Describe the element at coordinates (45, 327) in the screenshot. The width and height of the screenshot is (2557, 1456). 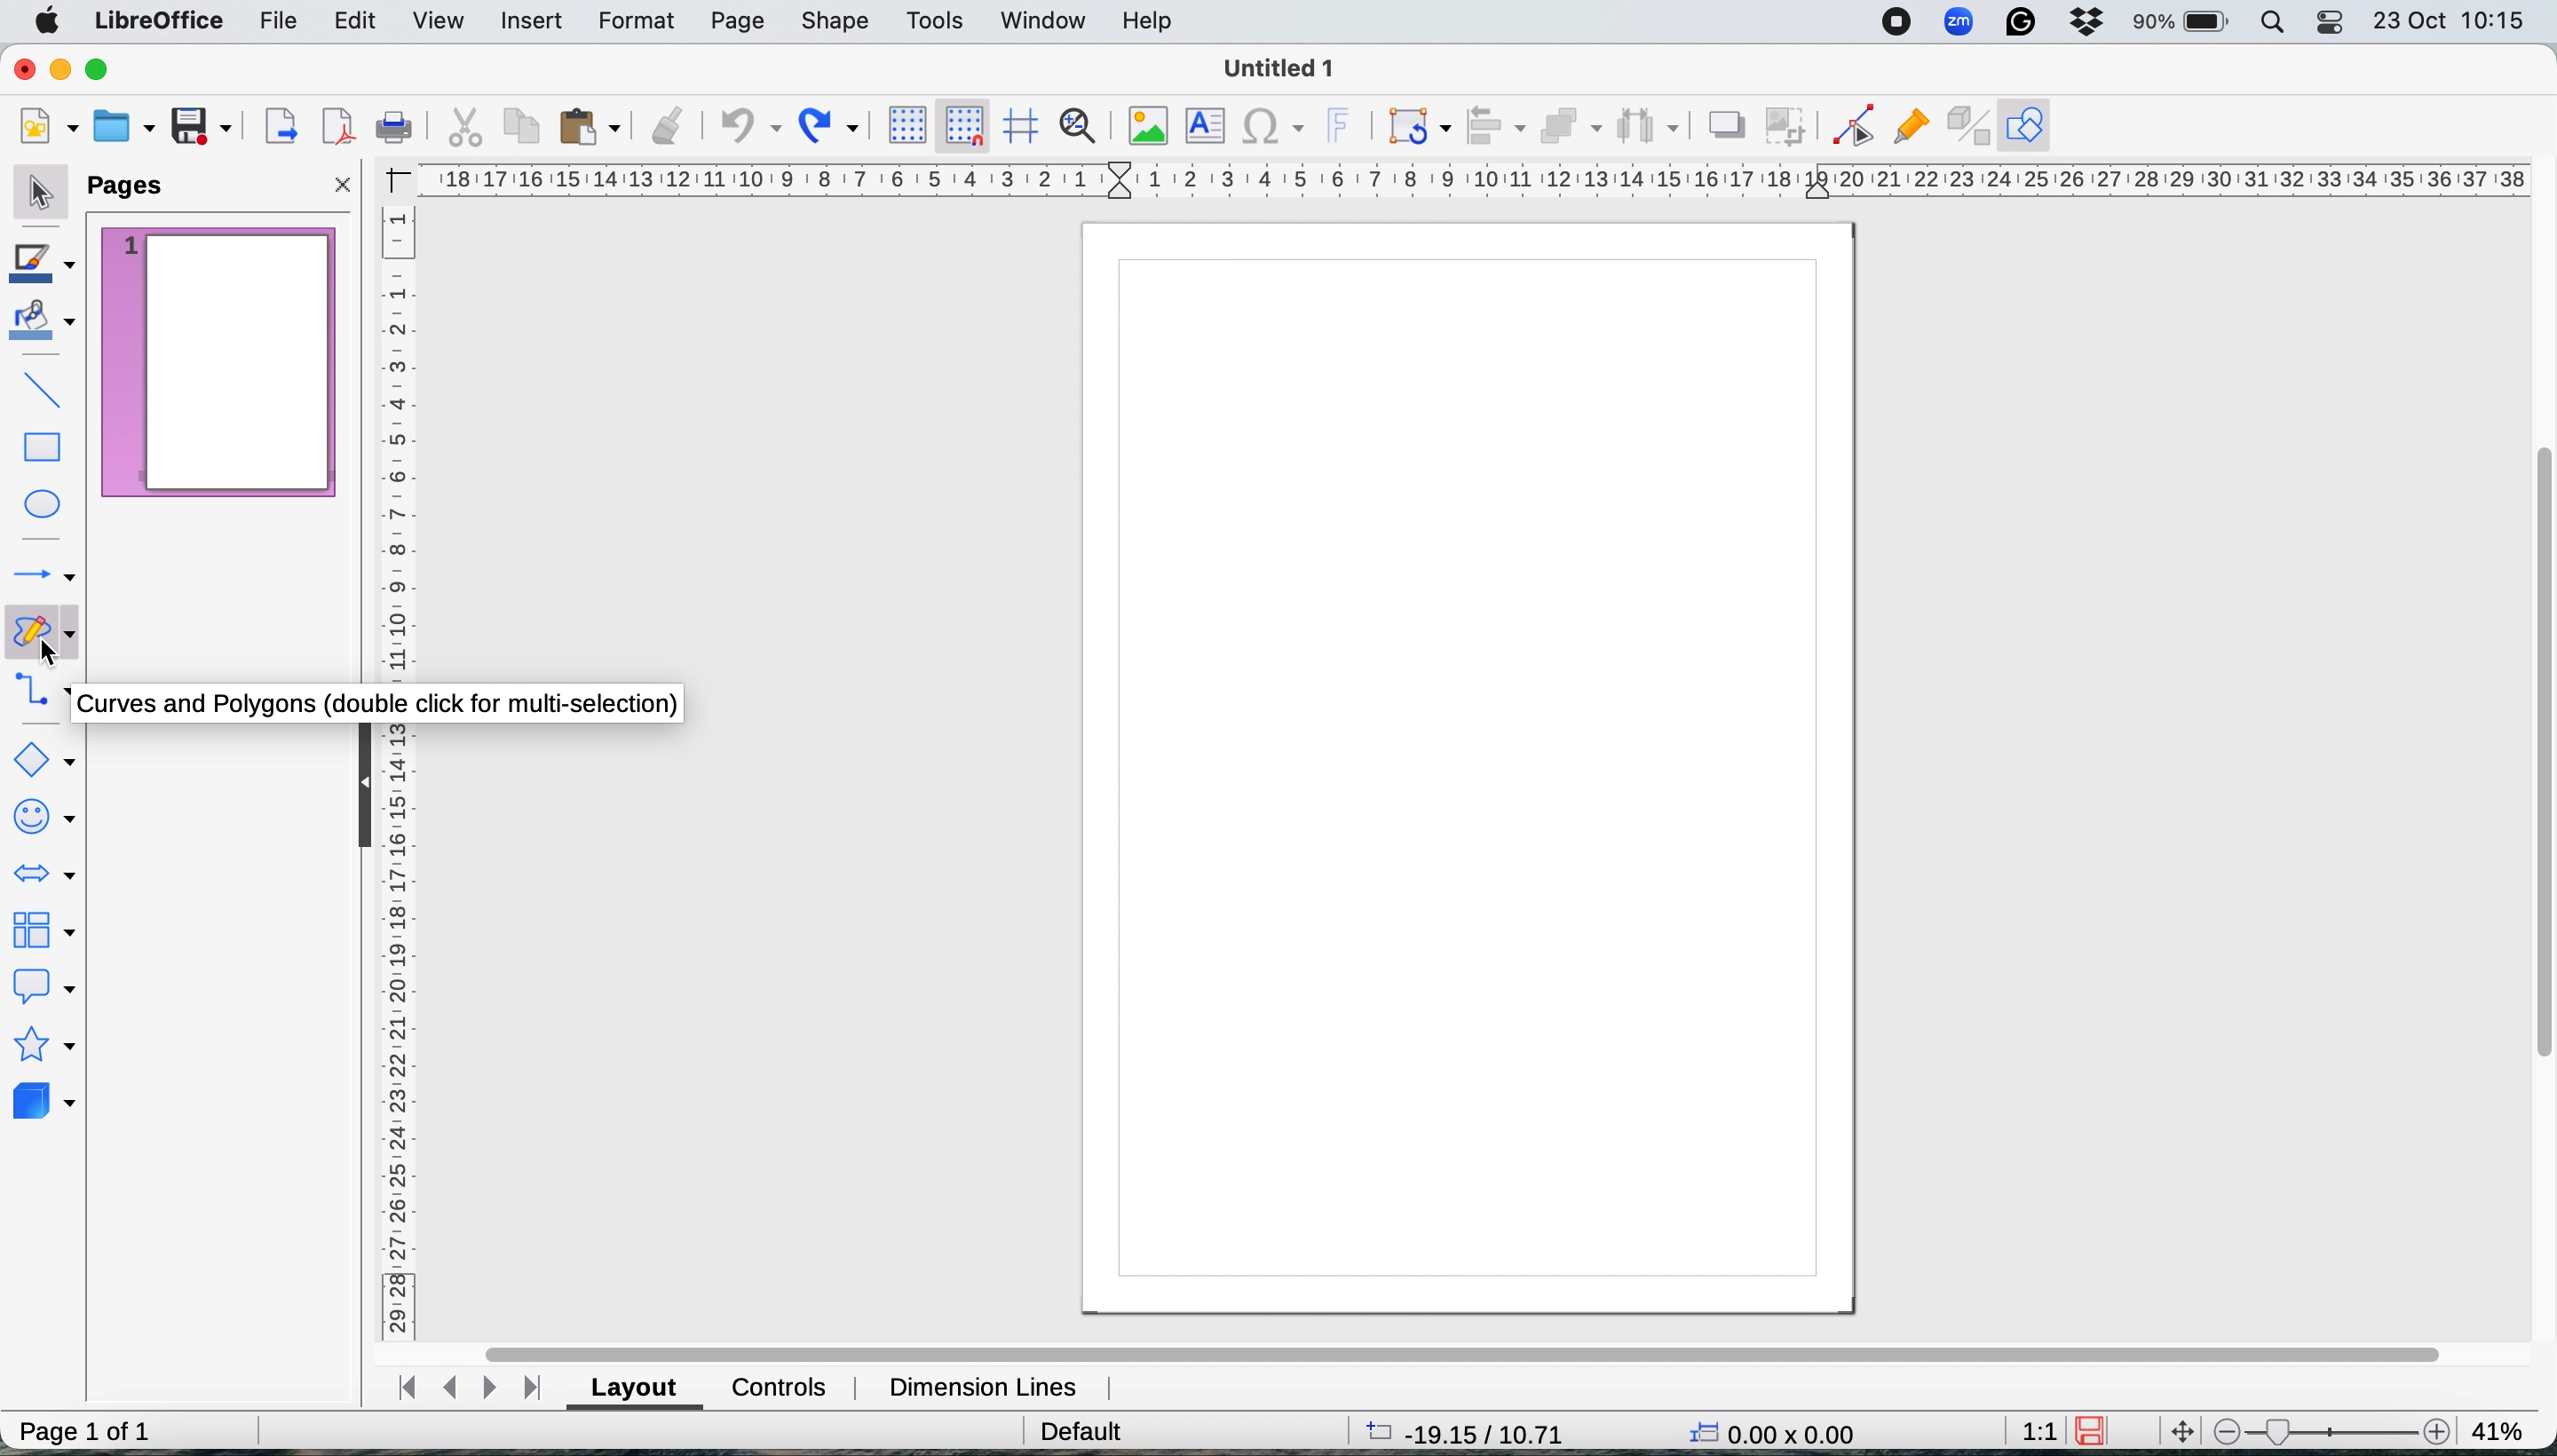
I see `fill color` at that location.